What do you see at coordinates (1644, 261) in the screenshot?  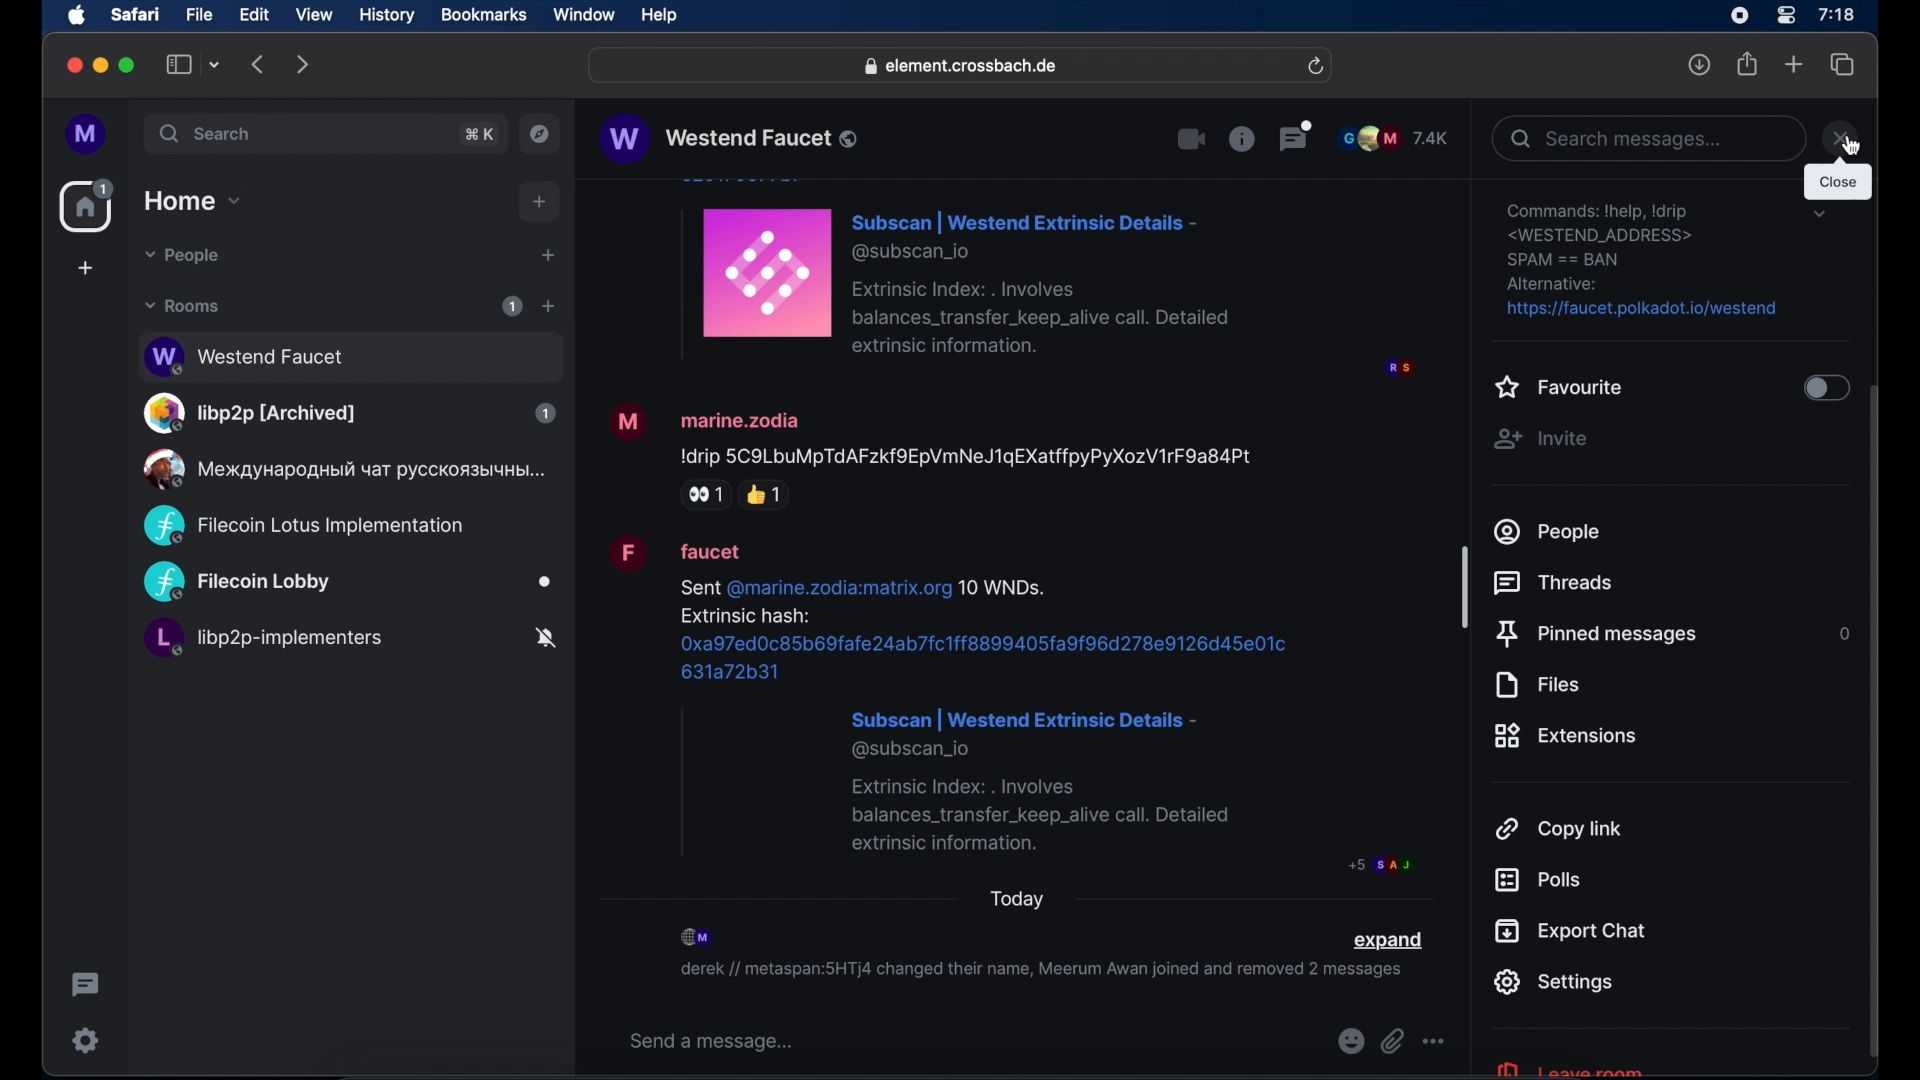 I see `settings ` at bounding box center [1644, 261].